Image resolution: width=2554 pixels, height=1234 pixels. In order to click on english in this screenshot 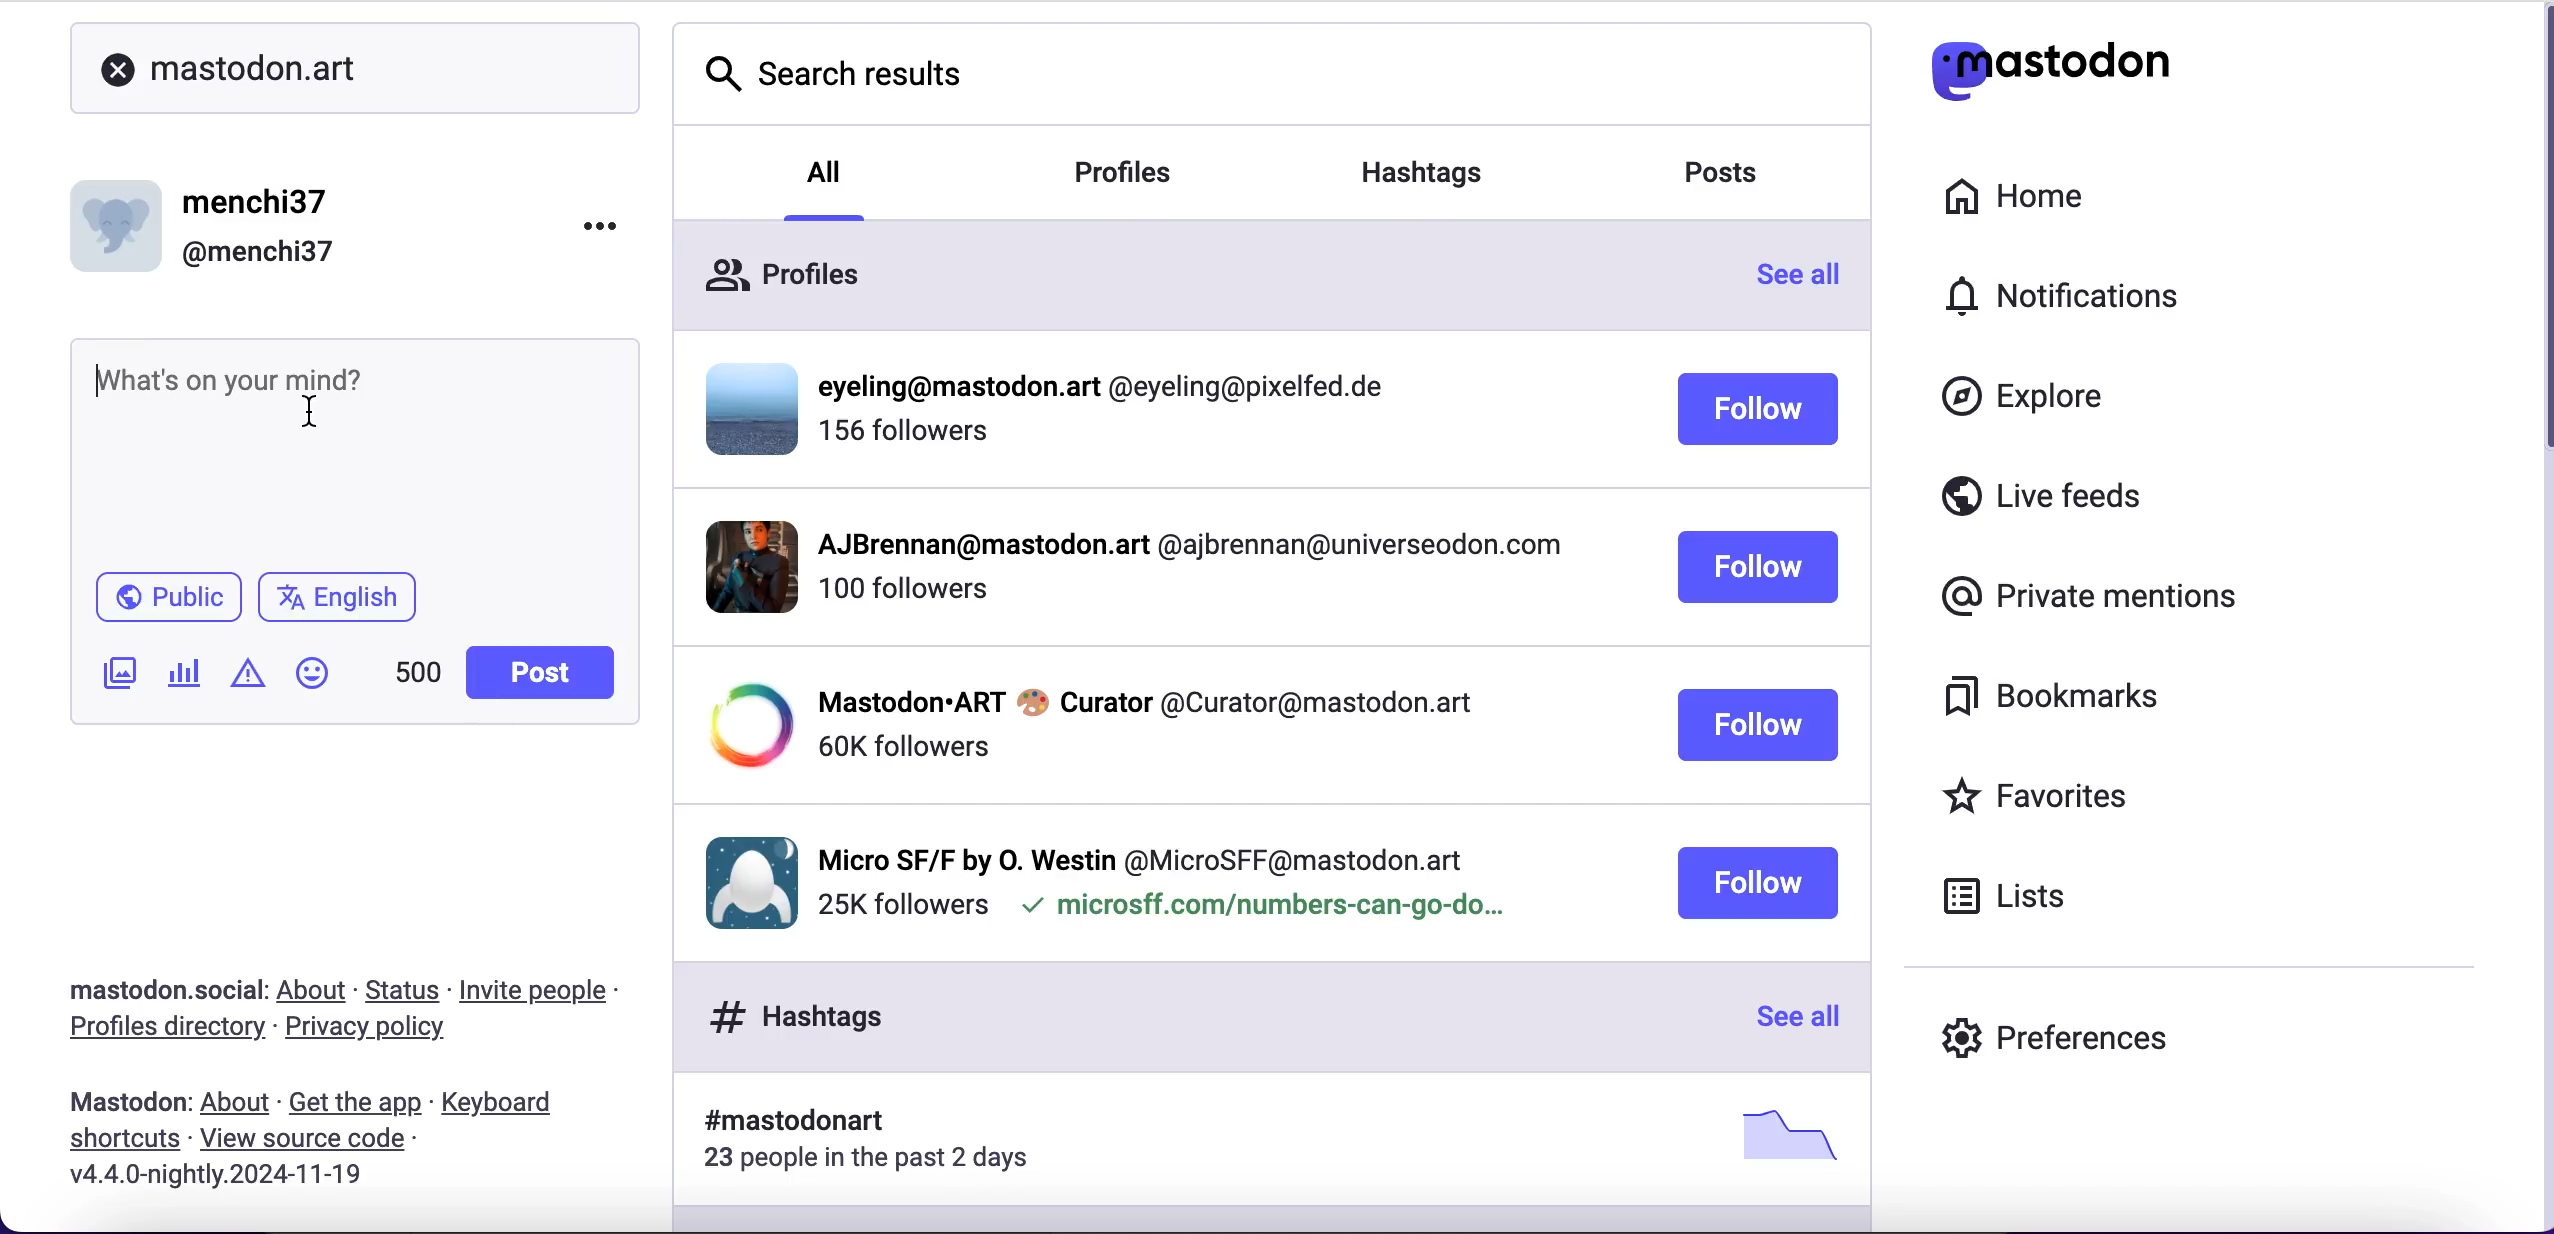, I will do `click(342, 602)`.